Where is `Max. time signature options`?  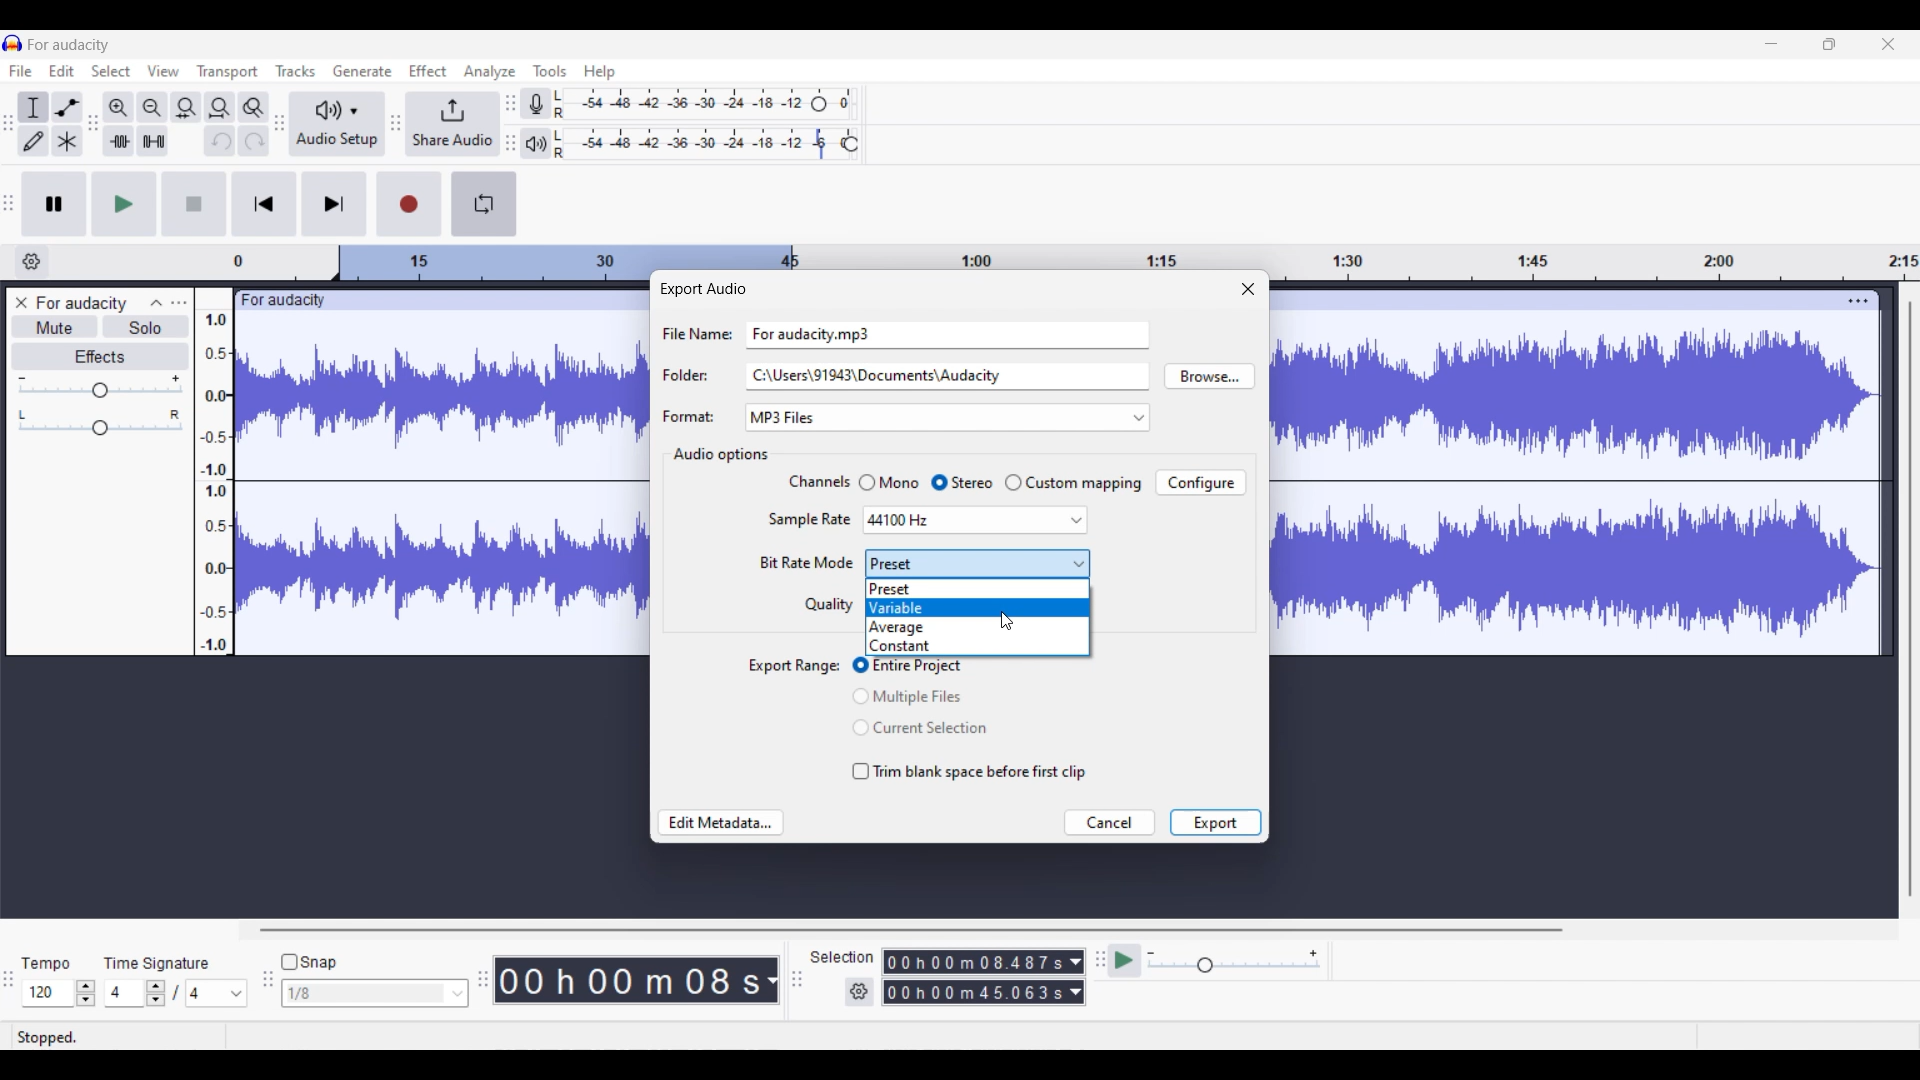
Max. time signature options is located at coordinates (218, 993).